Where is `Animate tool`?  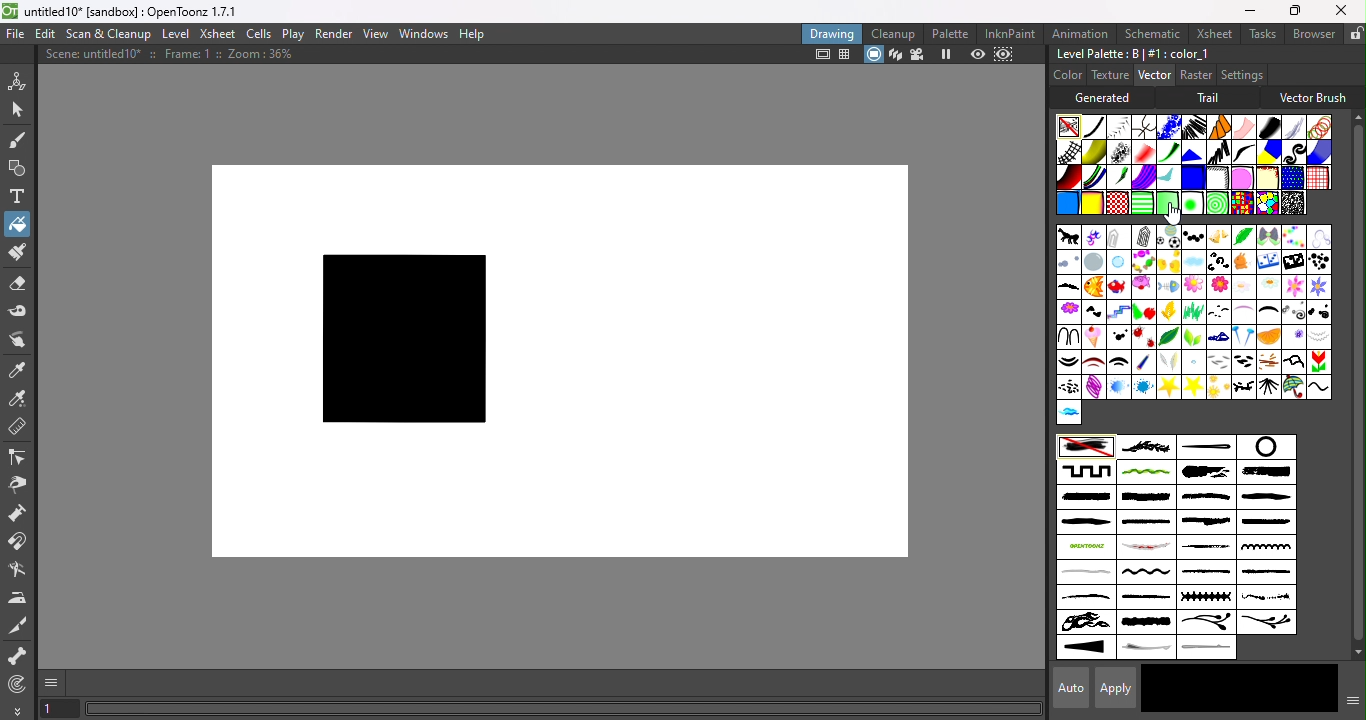 Animate tool is located at coordinates (20, 80).